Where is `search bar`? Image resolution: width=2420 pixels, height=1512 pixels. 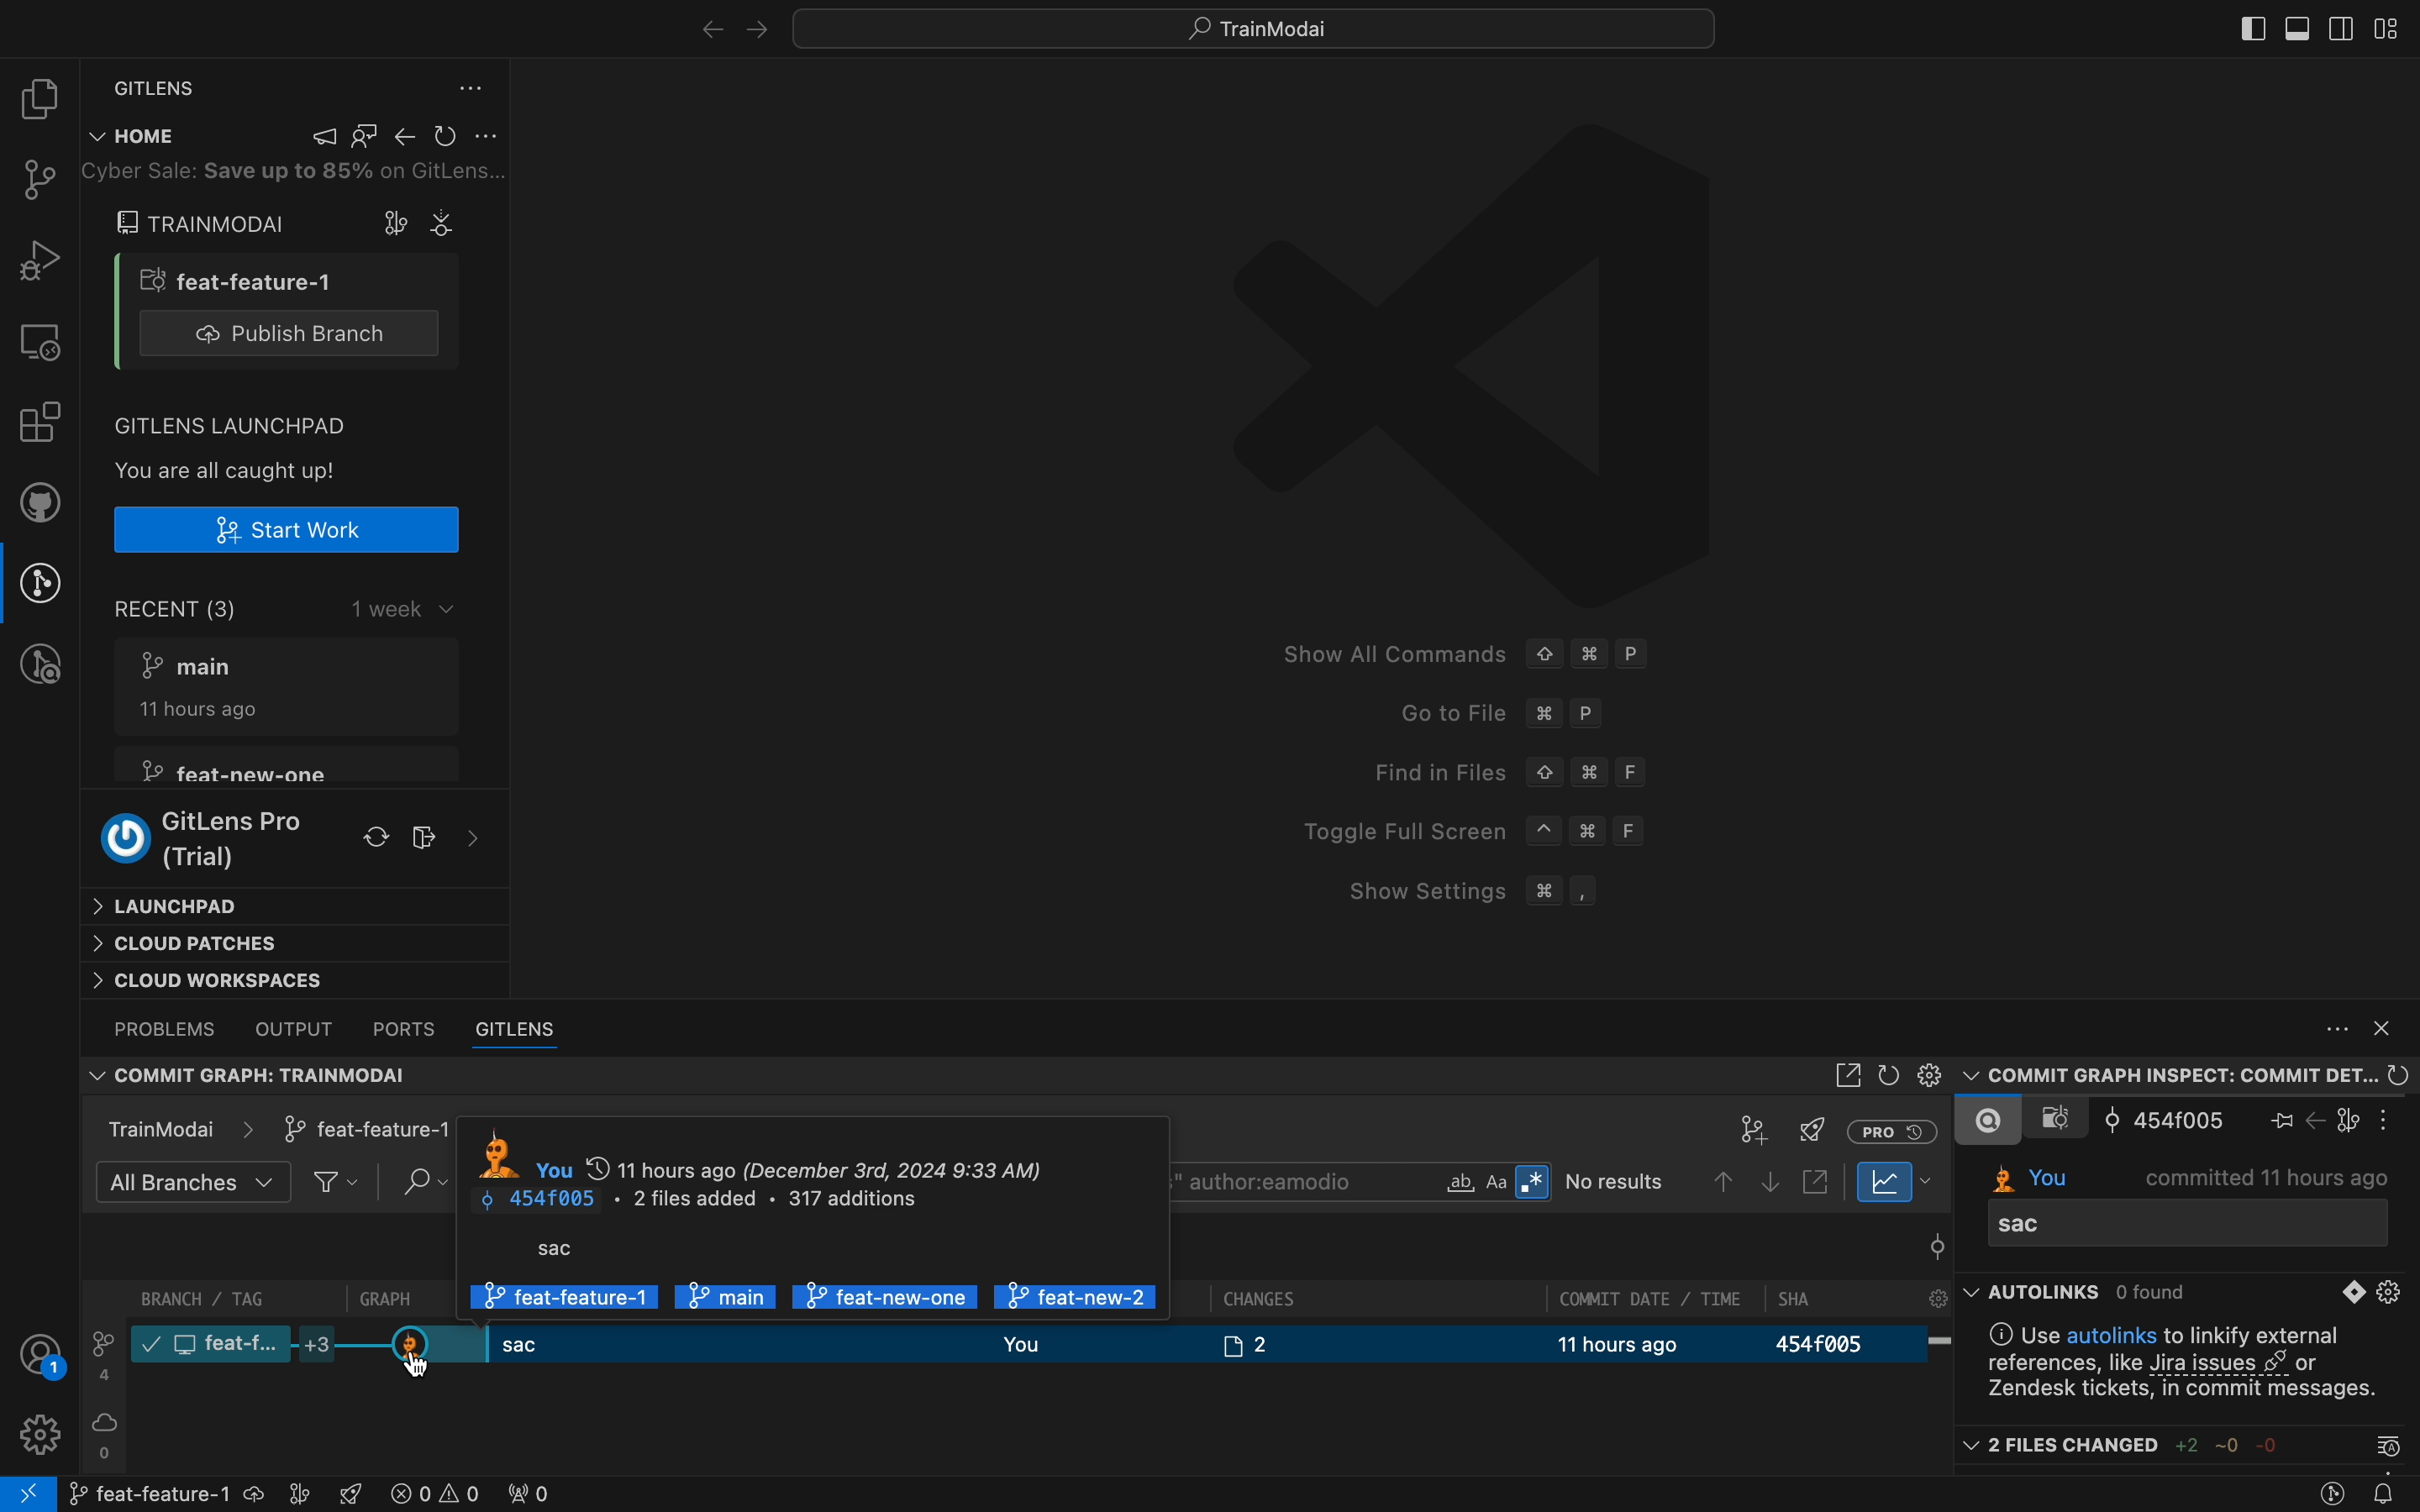
search bar is located at coordinates (1363, 1184).